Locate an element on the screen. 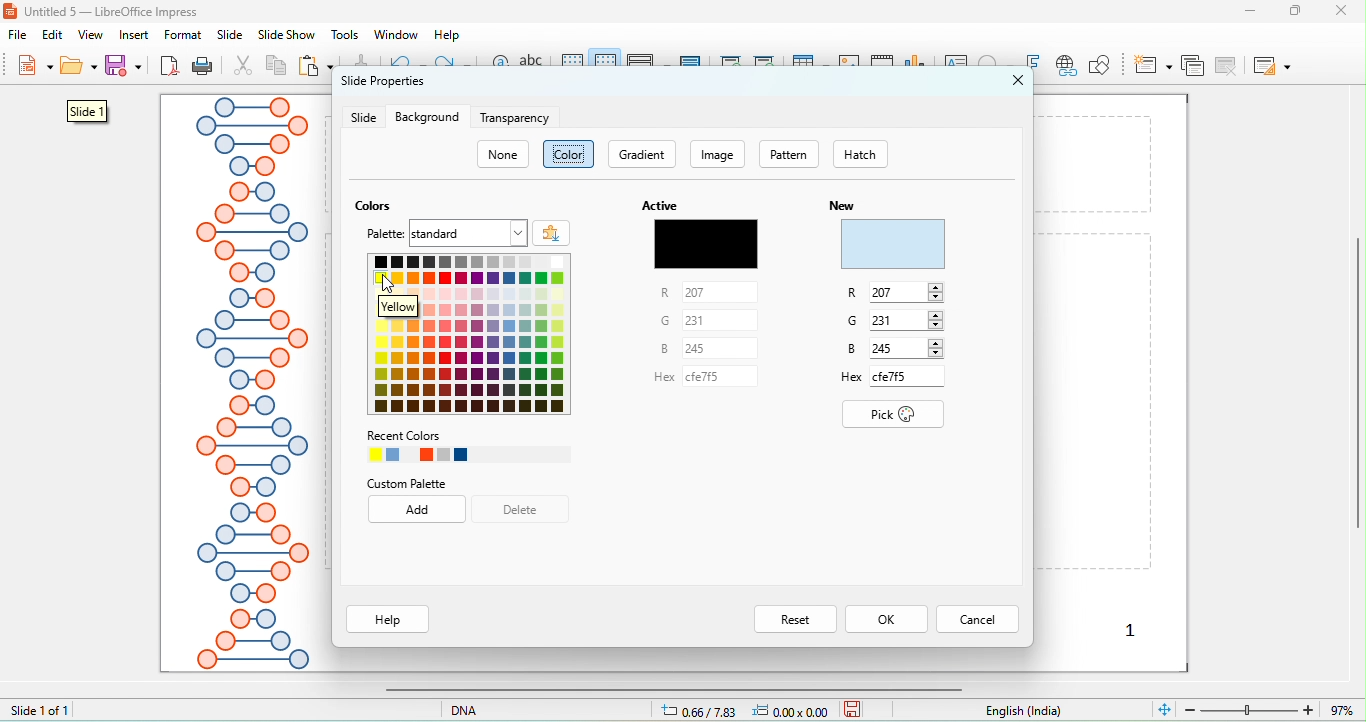 This screenshot has width=1366, height=722. file is located at coordinates (22, 37).